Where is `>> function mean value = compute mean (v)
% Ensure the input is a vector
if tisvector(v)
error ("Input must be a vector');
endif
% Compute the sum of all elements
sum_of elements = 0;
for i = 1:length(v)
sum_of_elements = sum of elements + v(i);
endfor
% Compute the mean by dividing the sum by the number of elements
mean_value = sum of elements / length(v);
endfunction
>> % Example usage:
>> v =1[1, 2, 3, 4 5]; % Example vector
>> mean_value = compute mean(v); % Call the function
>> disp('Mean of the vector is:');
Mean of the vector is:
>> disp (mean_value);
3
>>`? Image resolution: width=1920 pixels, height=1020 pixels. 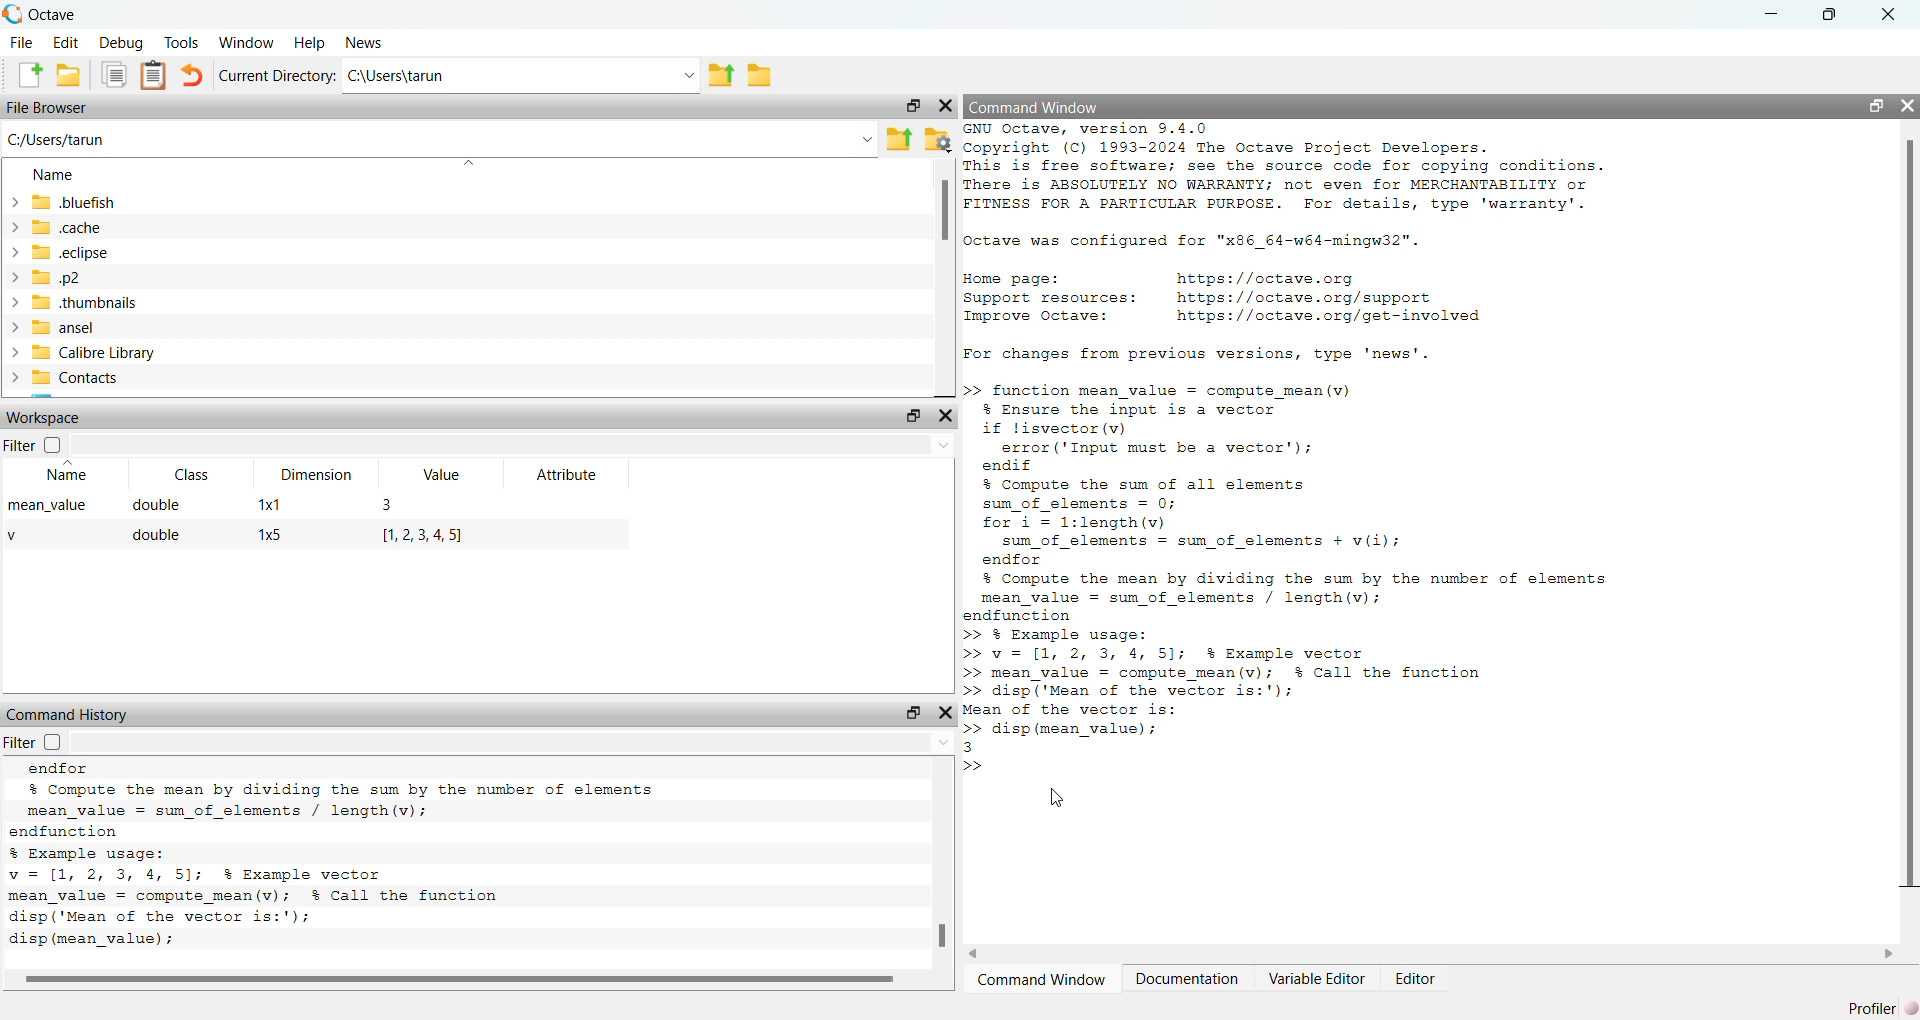 >> function mean value = compute mean (v)
% Ensure the input is a vector
if tisvector(v)
error ("Input must be a vector');
endif
% Compute the sum of all elements
sum_of elements = 0;
for i = 1:length(v)
sum_of_elements = sum of elements + v(i);
endfor
% Compute the mean by dividing the sum by the number of elements
mean_value = sum of elements / length(v);
endfunction
>> % Example usage:
>> v =1[1, 2, 3, 4 5]; % Example vector
>> mean_value = compute mean(v); % Call the function
>> disp('Mean of the vector is:');
Mean of the vector is:
>> disp (mean_value);
3
>> is located at coordinates (1288, 578).